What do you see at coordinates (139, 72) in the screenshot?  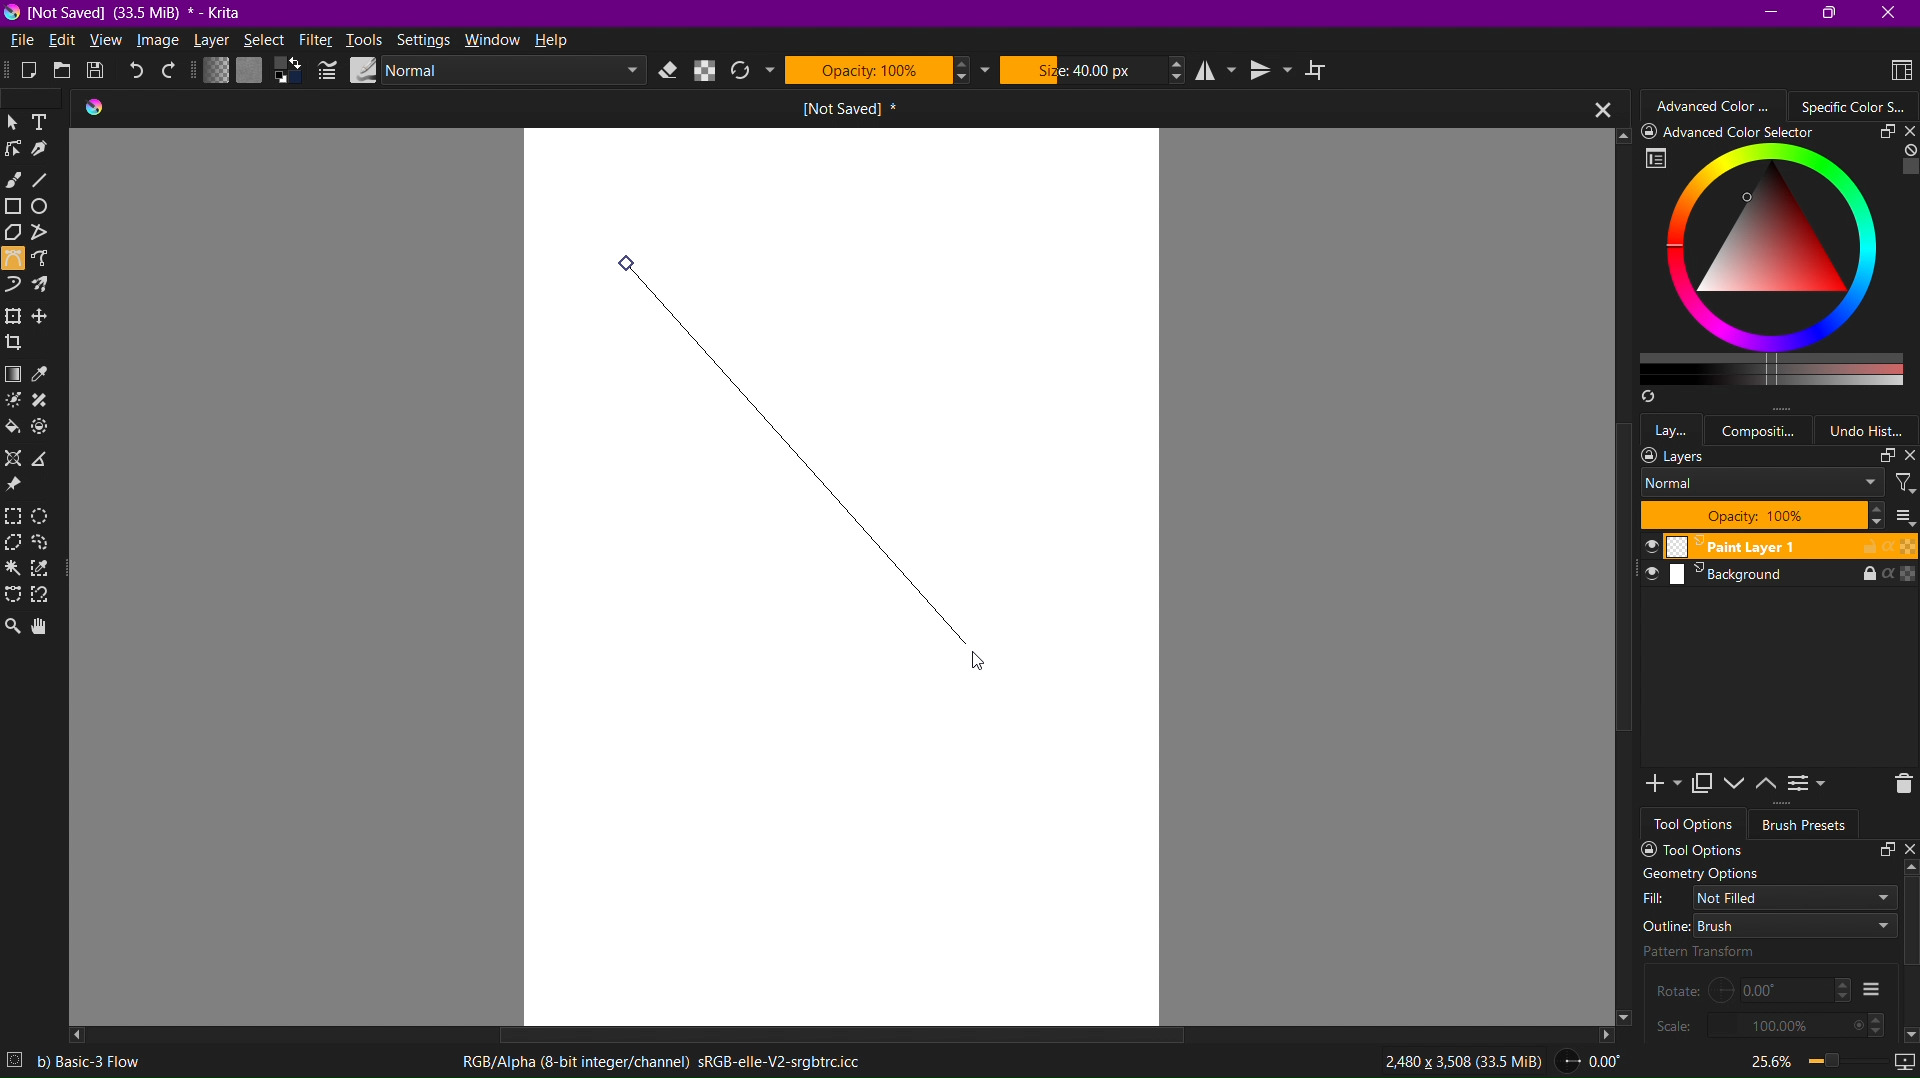 I see `Undo` at bounding box center [139, 72].